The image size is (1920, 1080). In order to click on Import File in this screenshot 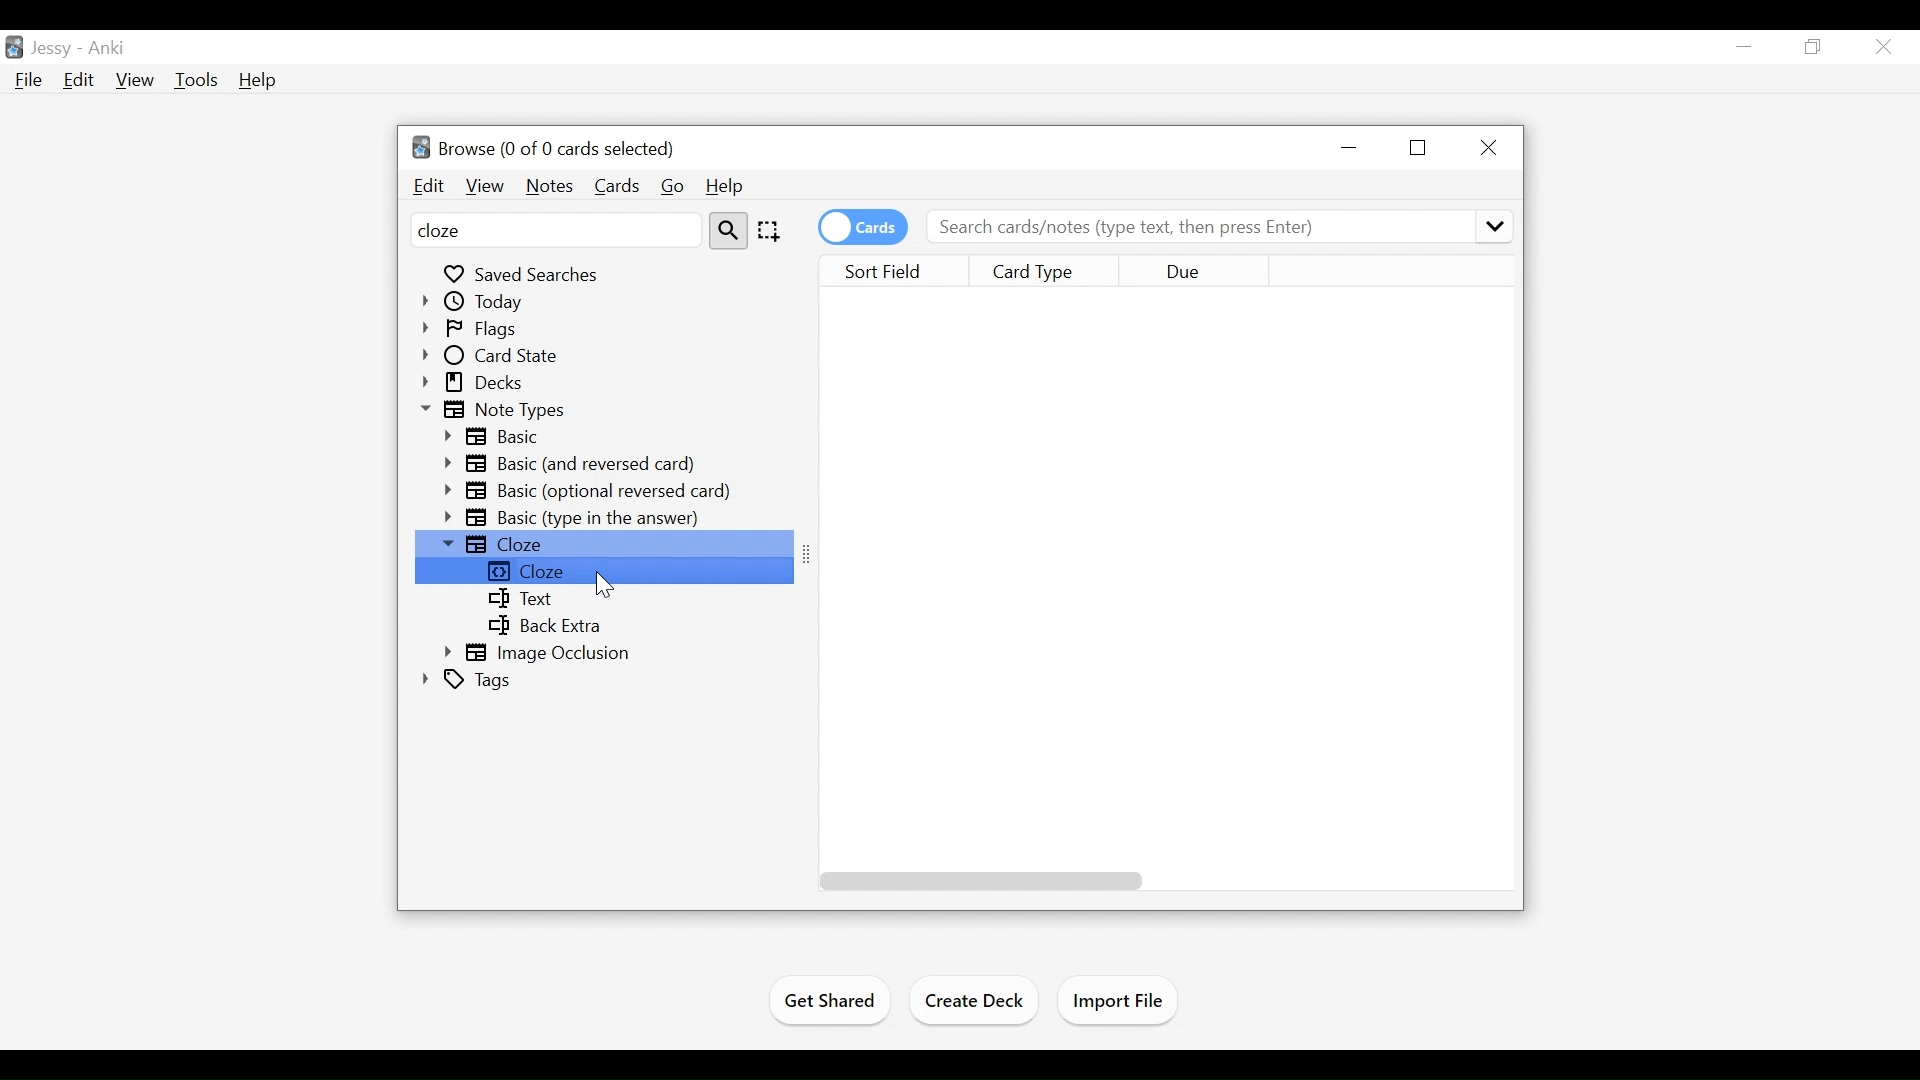, I will do `click(1123, 1002)`.